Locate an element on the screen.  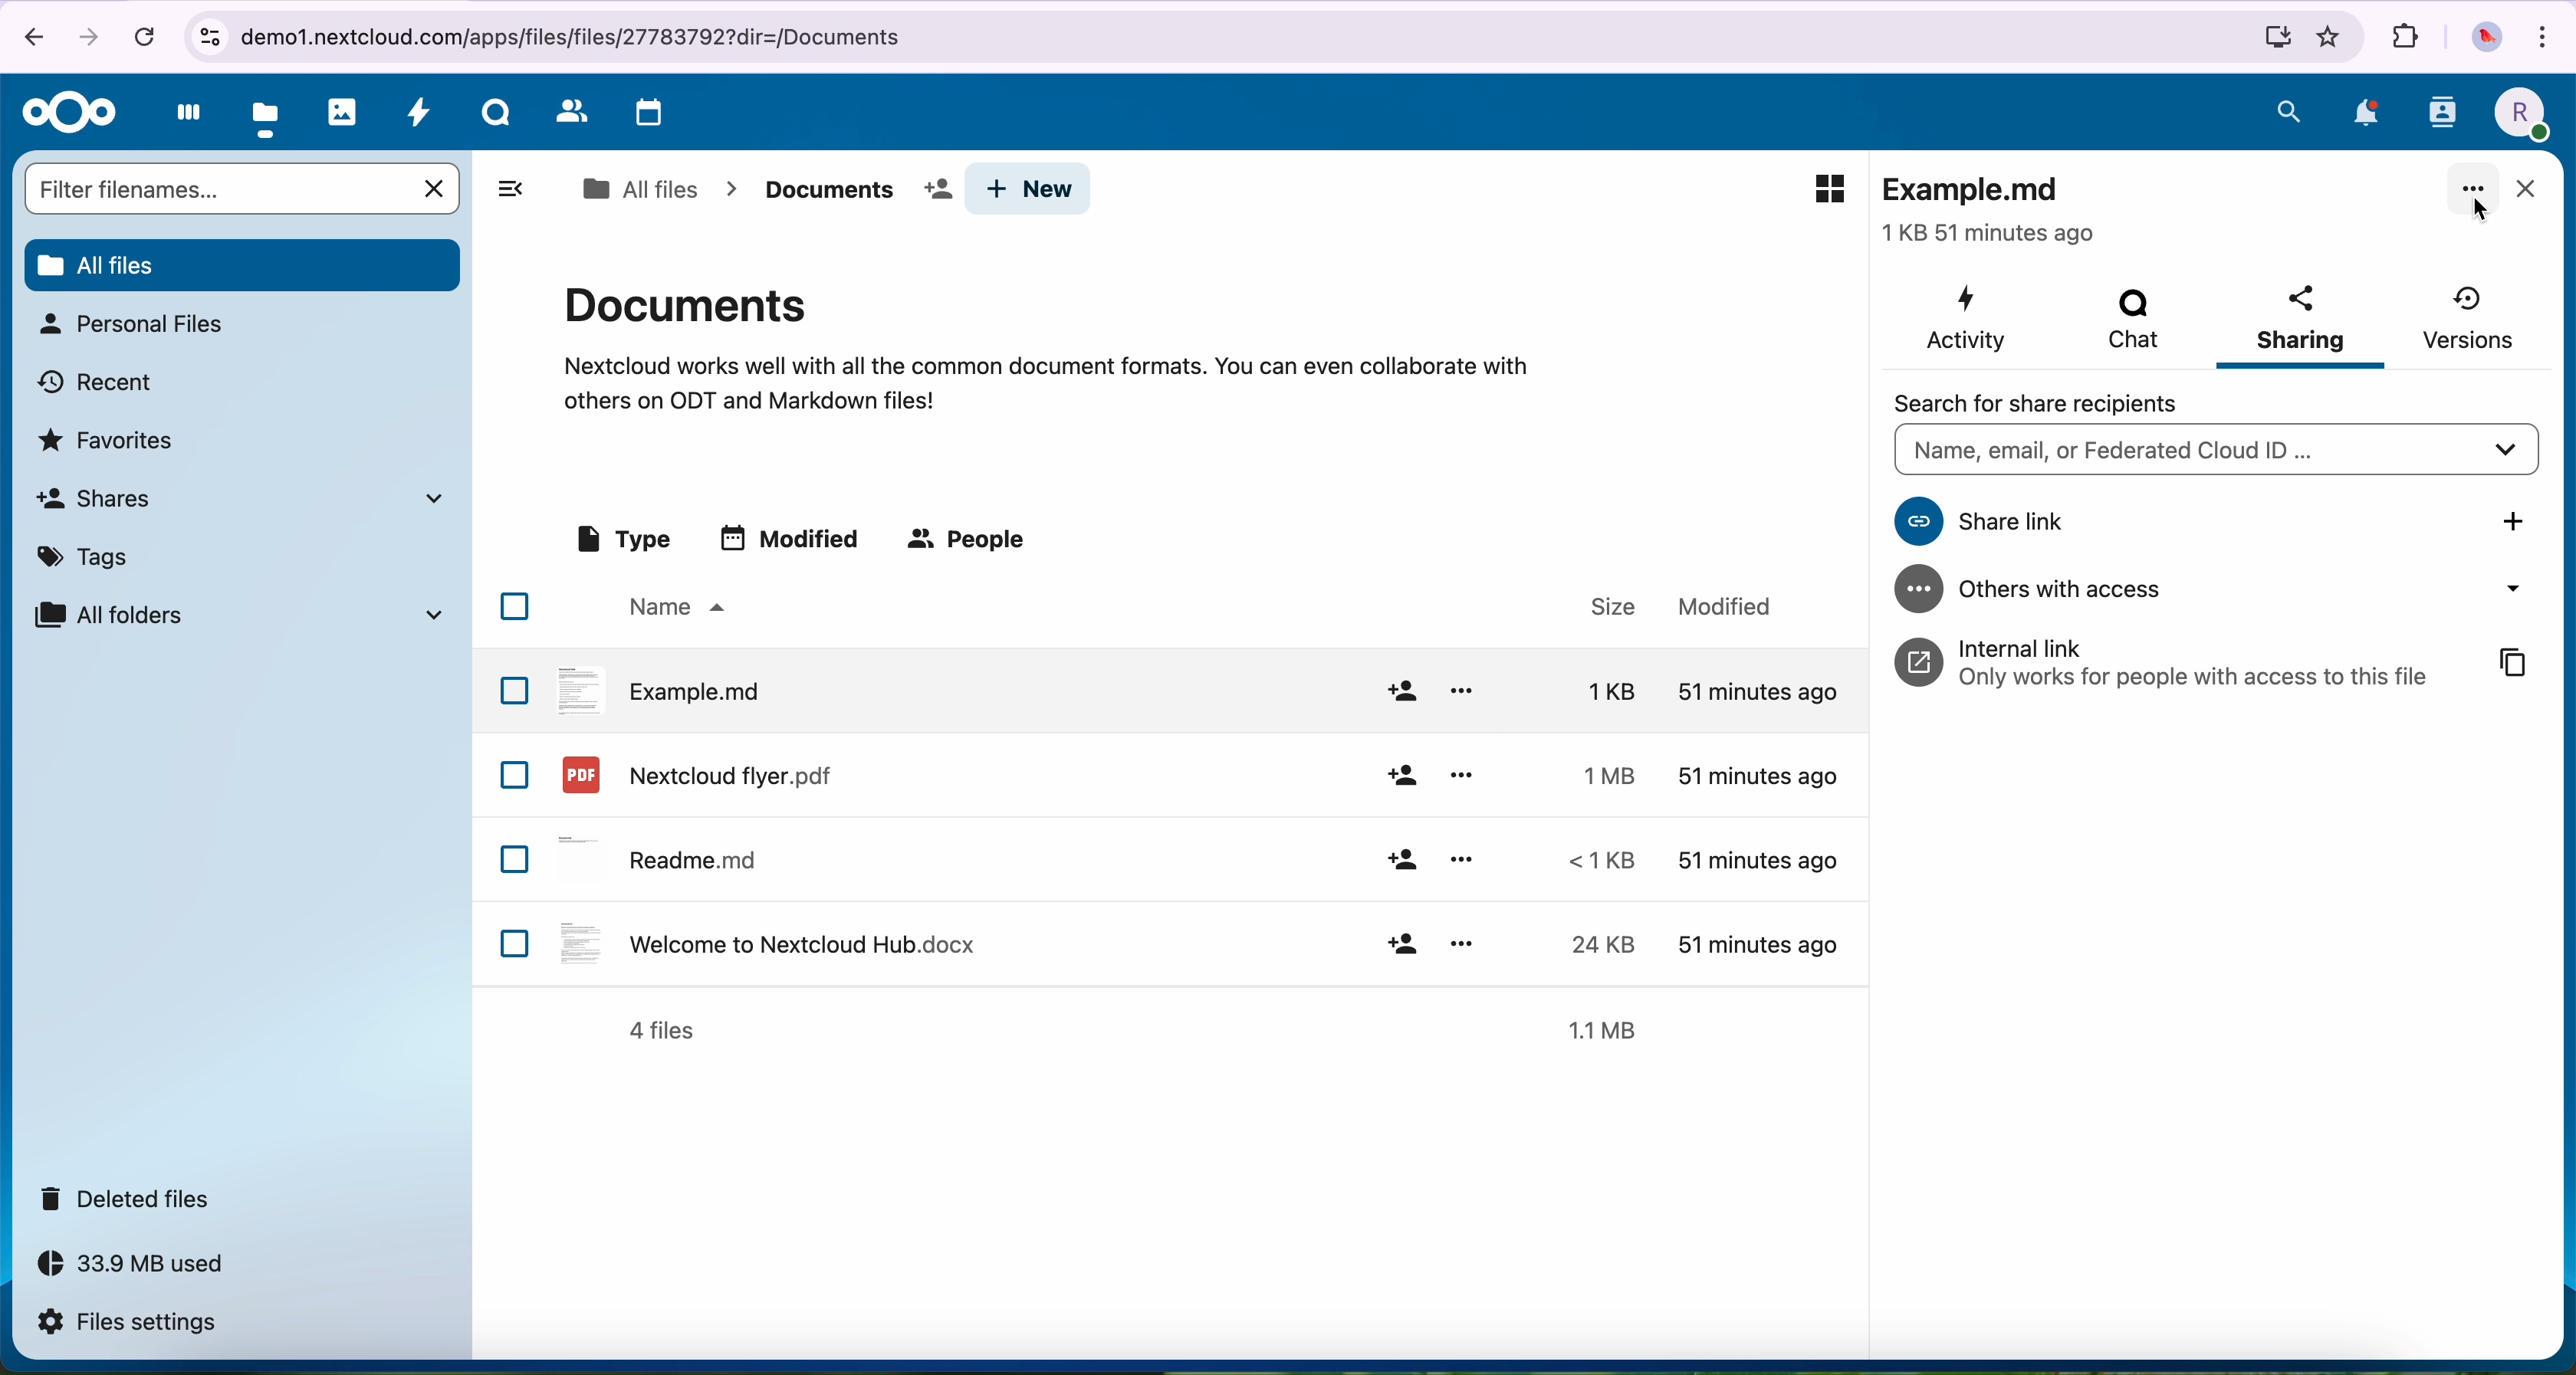
size is located at coordinates (1602, 606).